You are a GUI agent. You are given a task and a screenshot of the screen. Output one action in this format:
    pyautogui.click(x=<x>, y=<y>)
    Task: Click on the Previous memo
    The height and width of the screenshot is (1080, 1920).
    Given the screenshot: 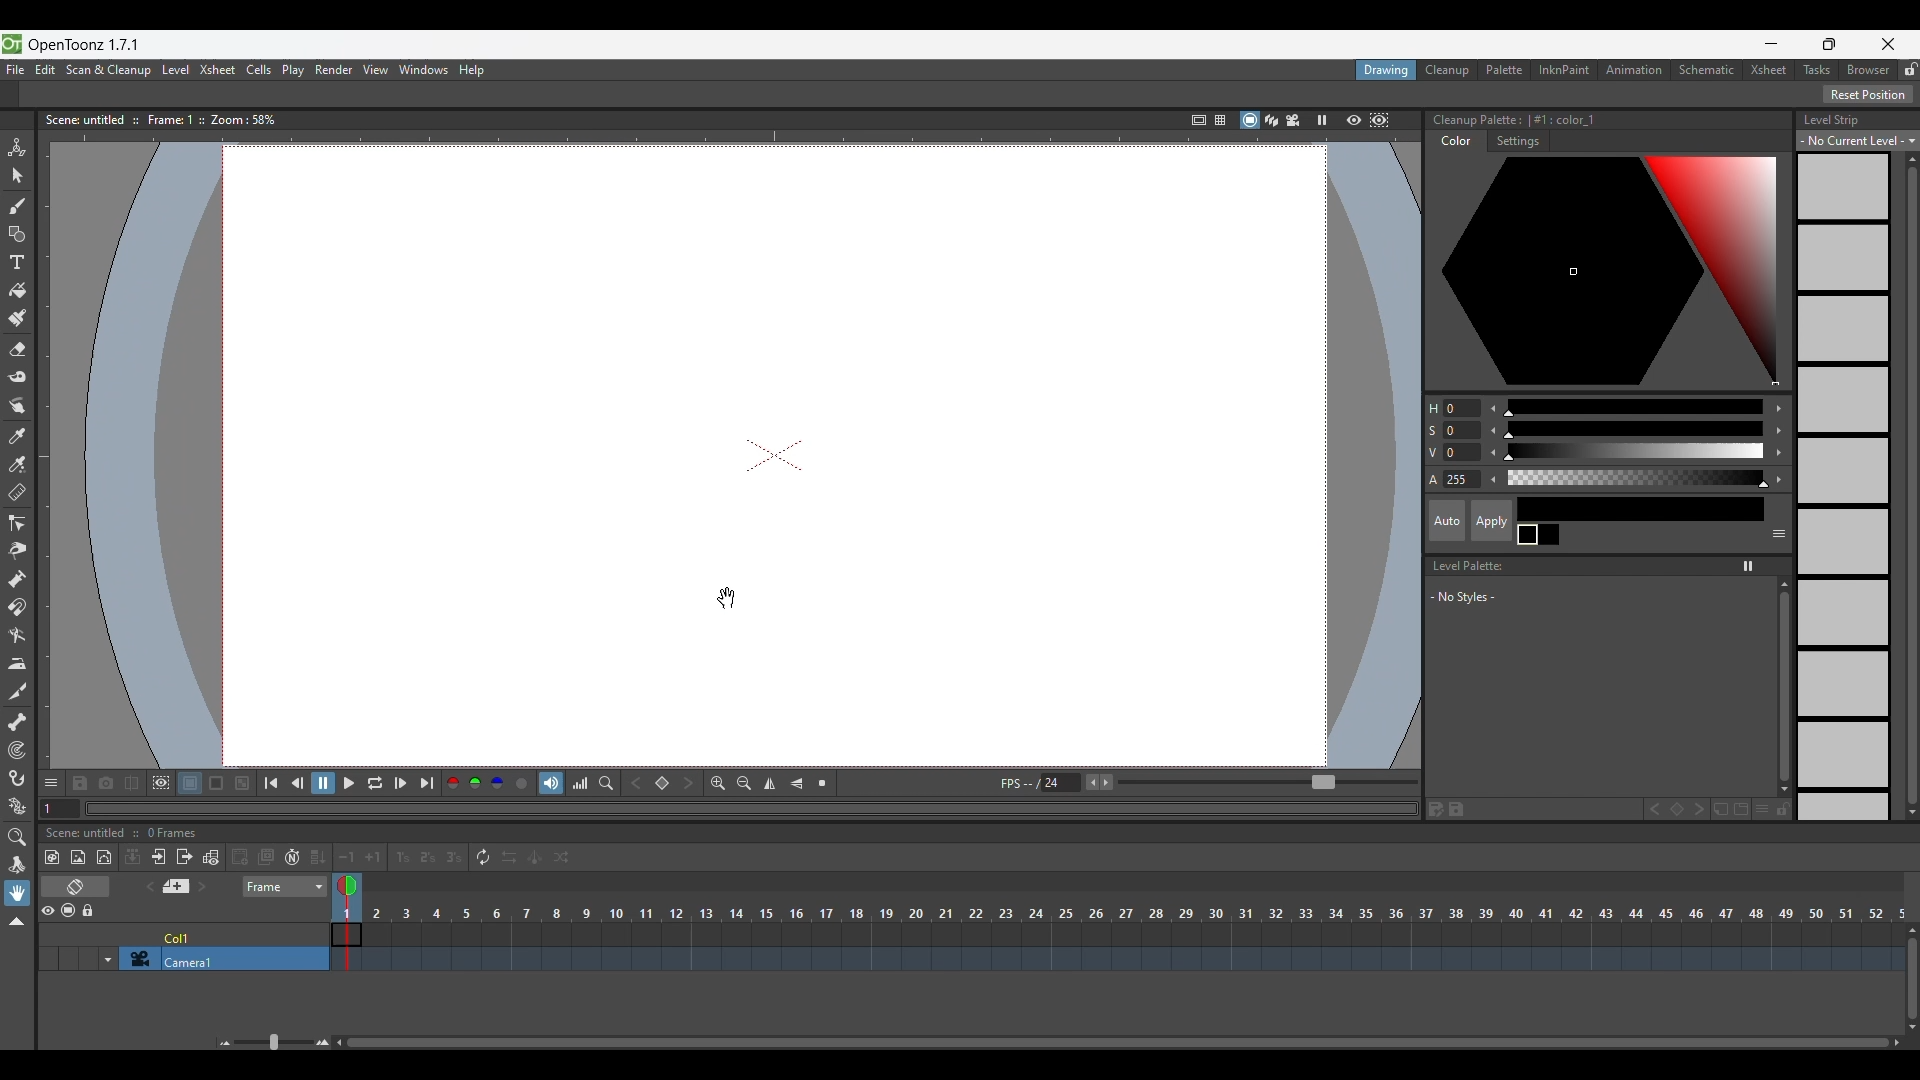 What is the action you would take?
    pyautogui.click(x=145, y=885)
    